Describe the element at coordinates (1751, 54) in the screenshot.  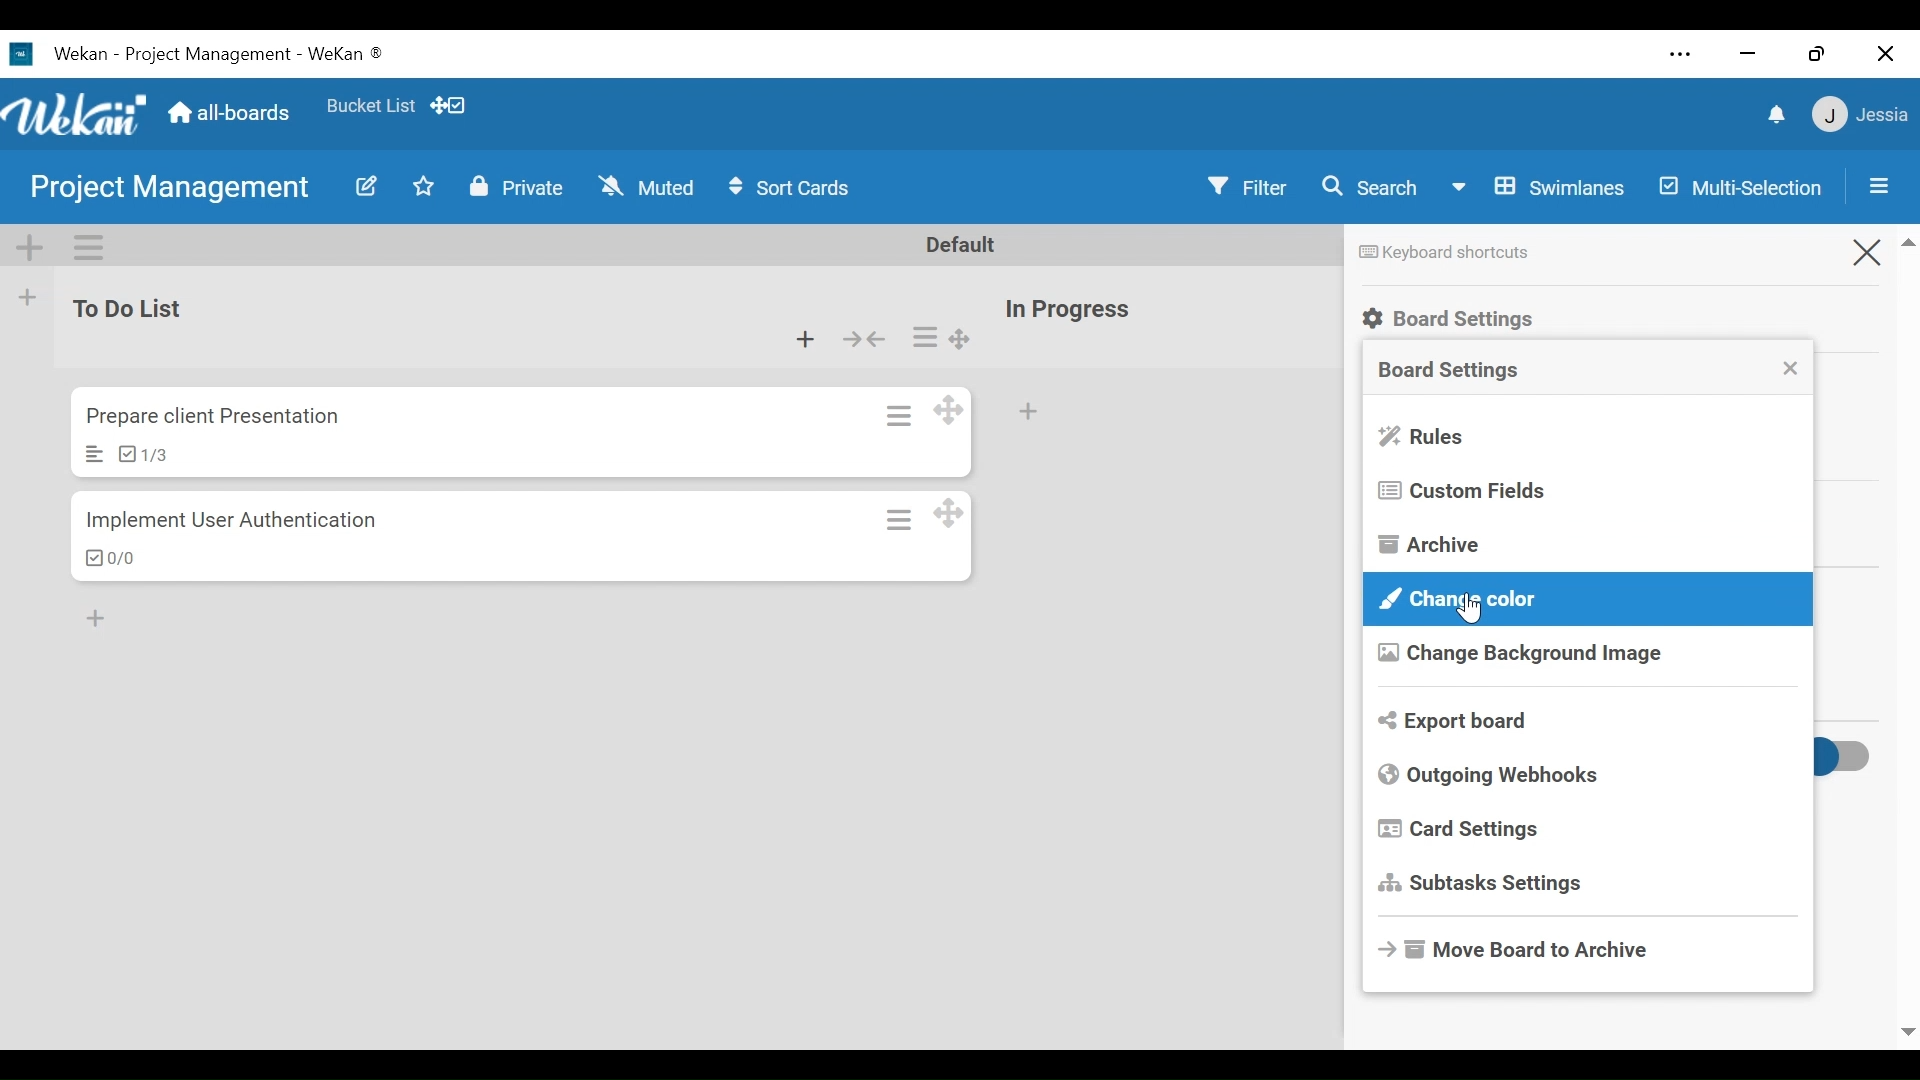
I see `close` at that location.